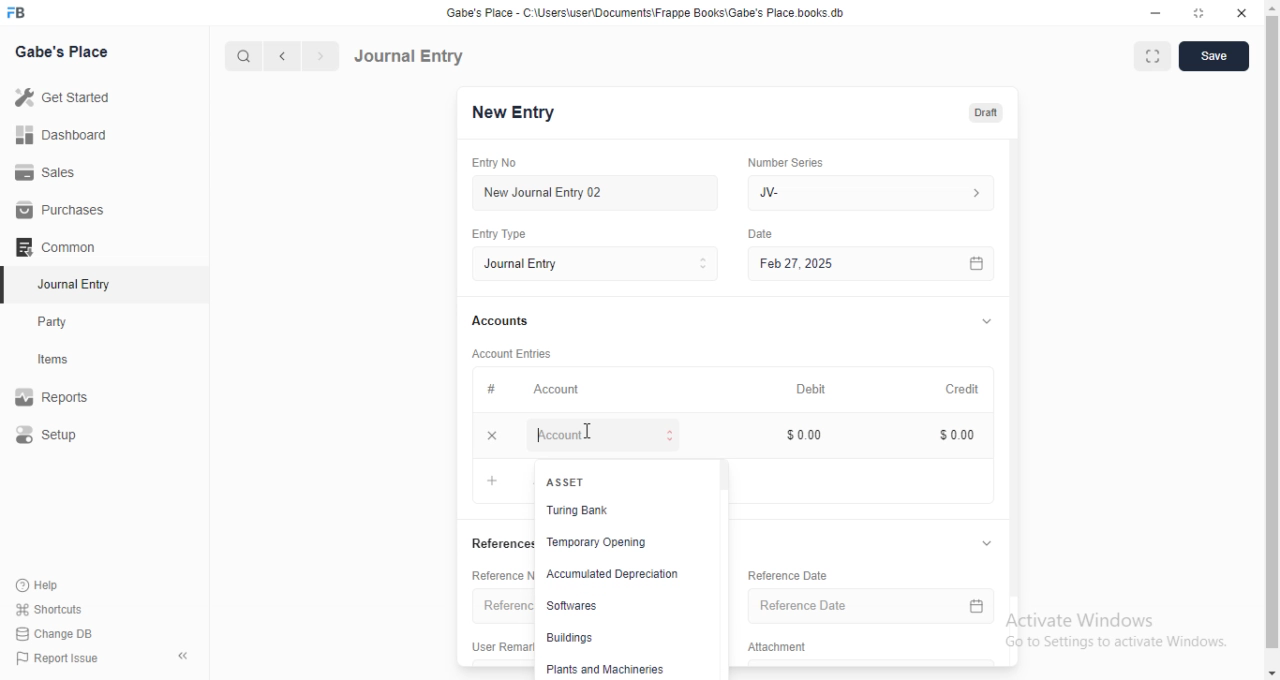  I want to click on Buildings, so click(567, 635).